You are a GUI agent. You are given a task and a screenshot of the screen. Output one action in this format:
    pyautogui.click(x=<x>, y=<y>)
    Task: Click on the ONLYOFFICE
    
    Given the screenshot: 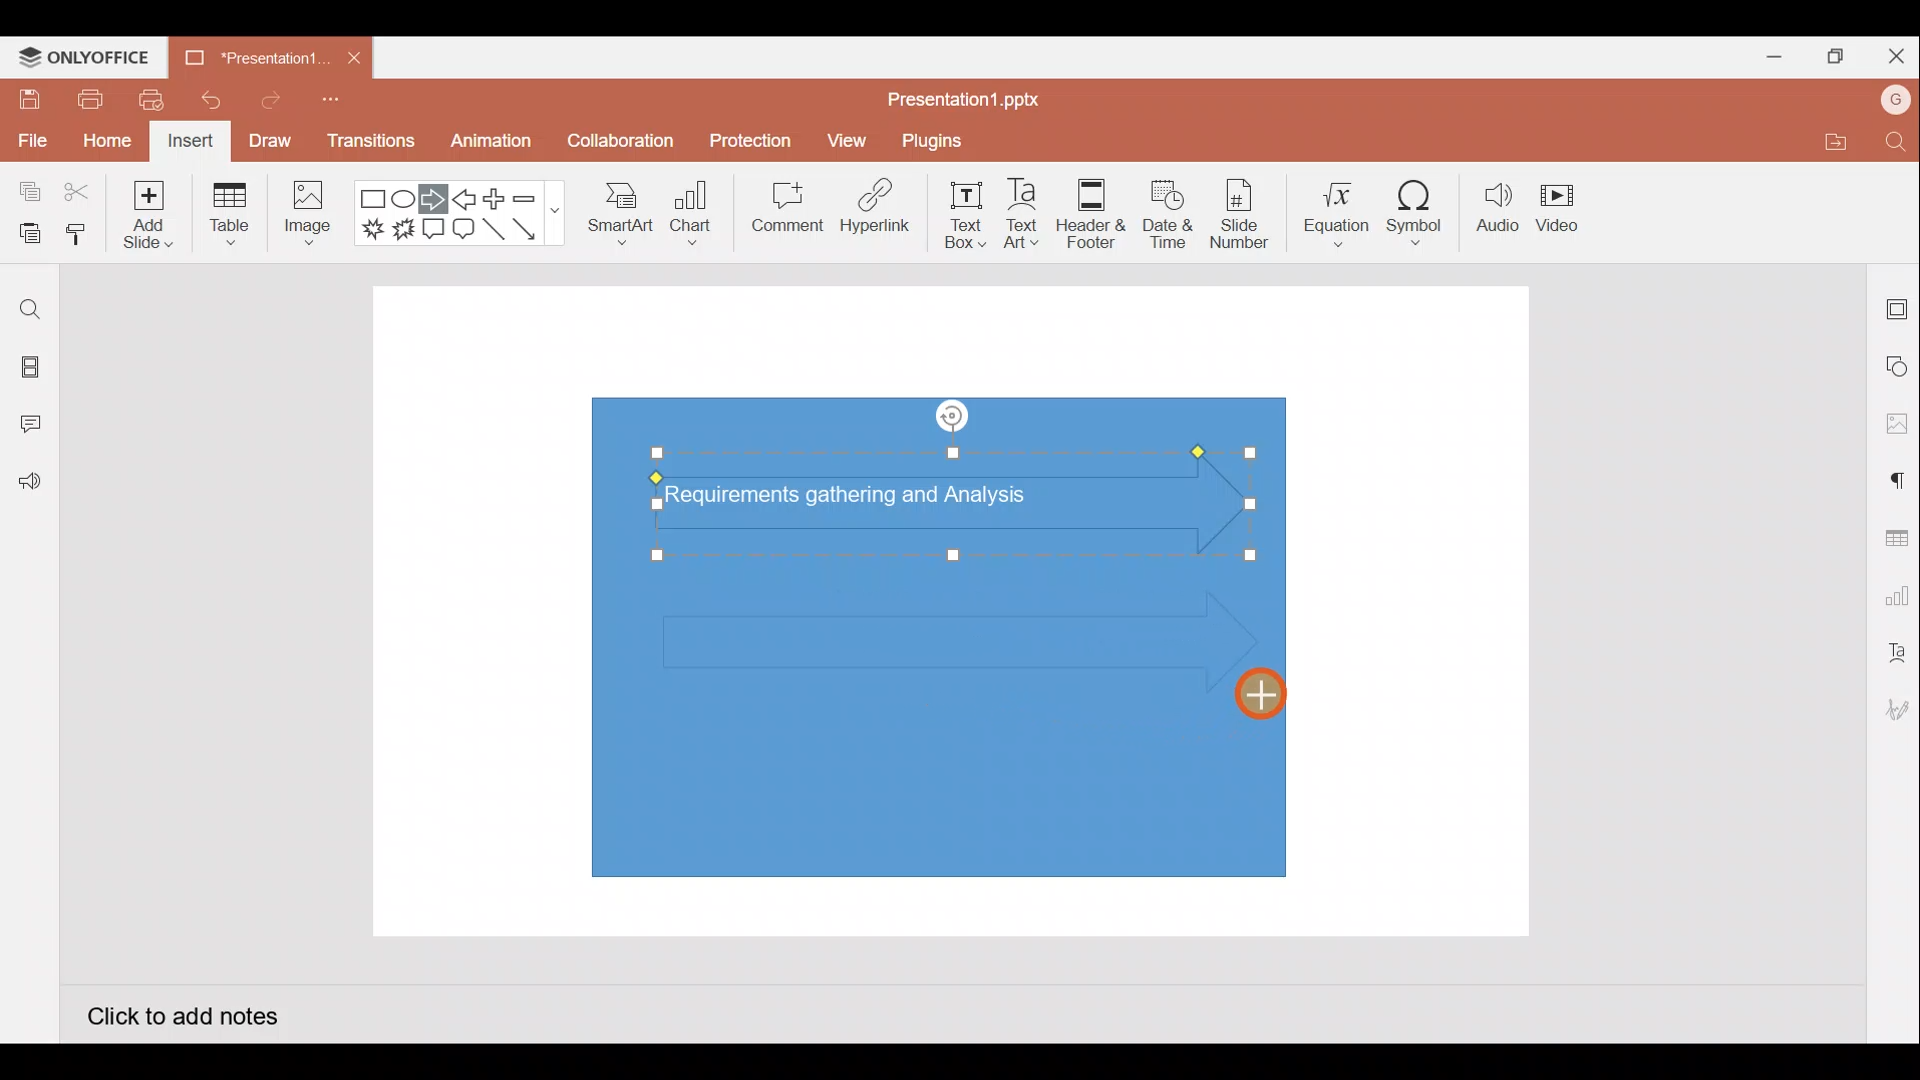 What is the action you would take?
    pyautogui.click(x=85, y=57)
    